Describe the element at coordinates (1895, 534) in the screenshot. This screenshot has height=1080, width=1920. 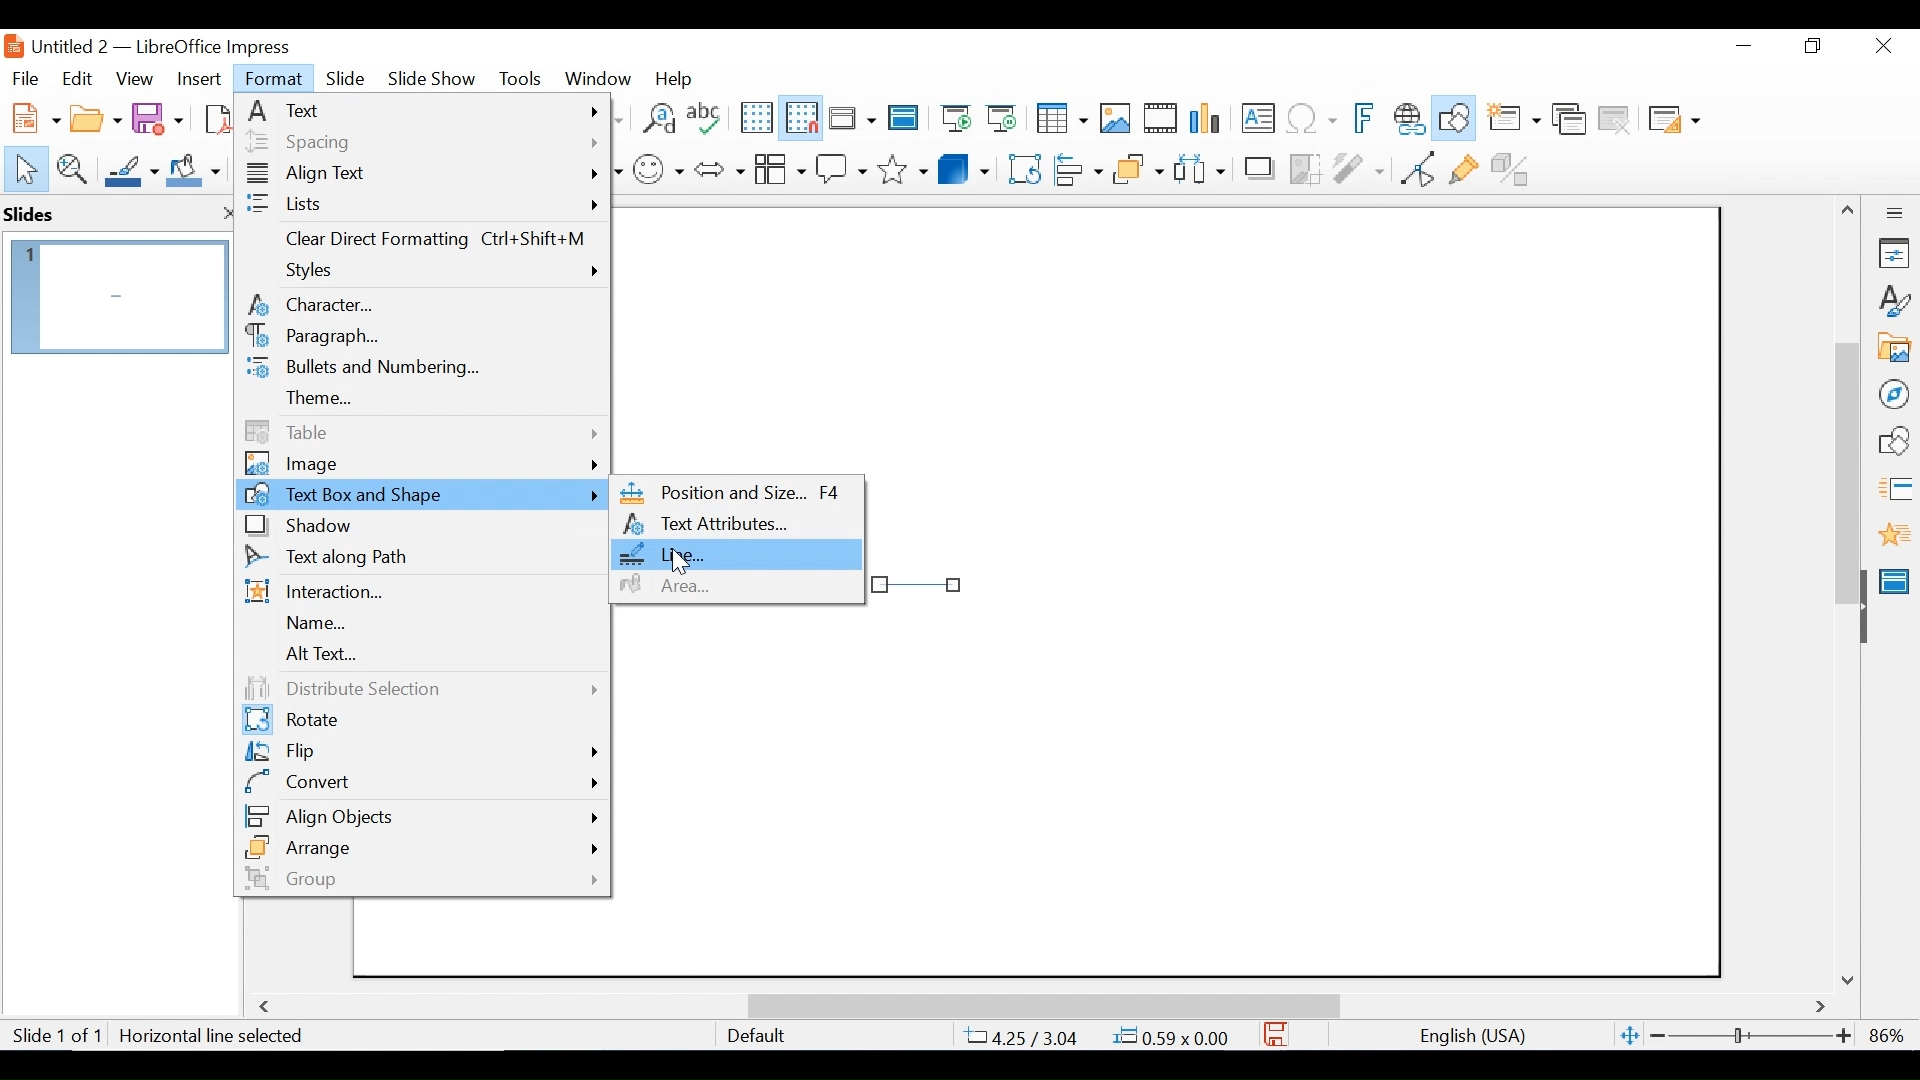
I see `Animation` at that location.